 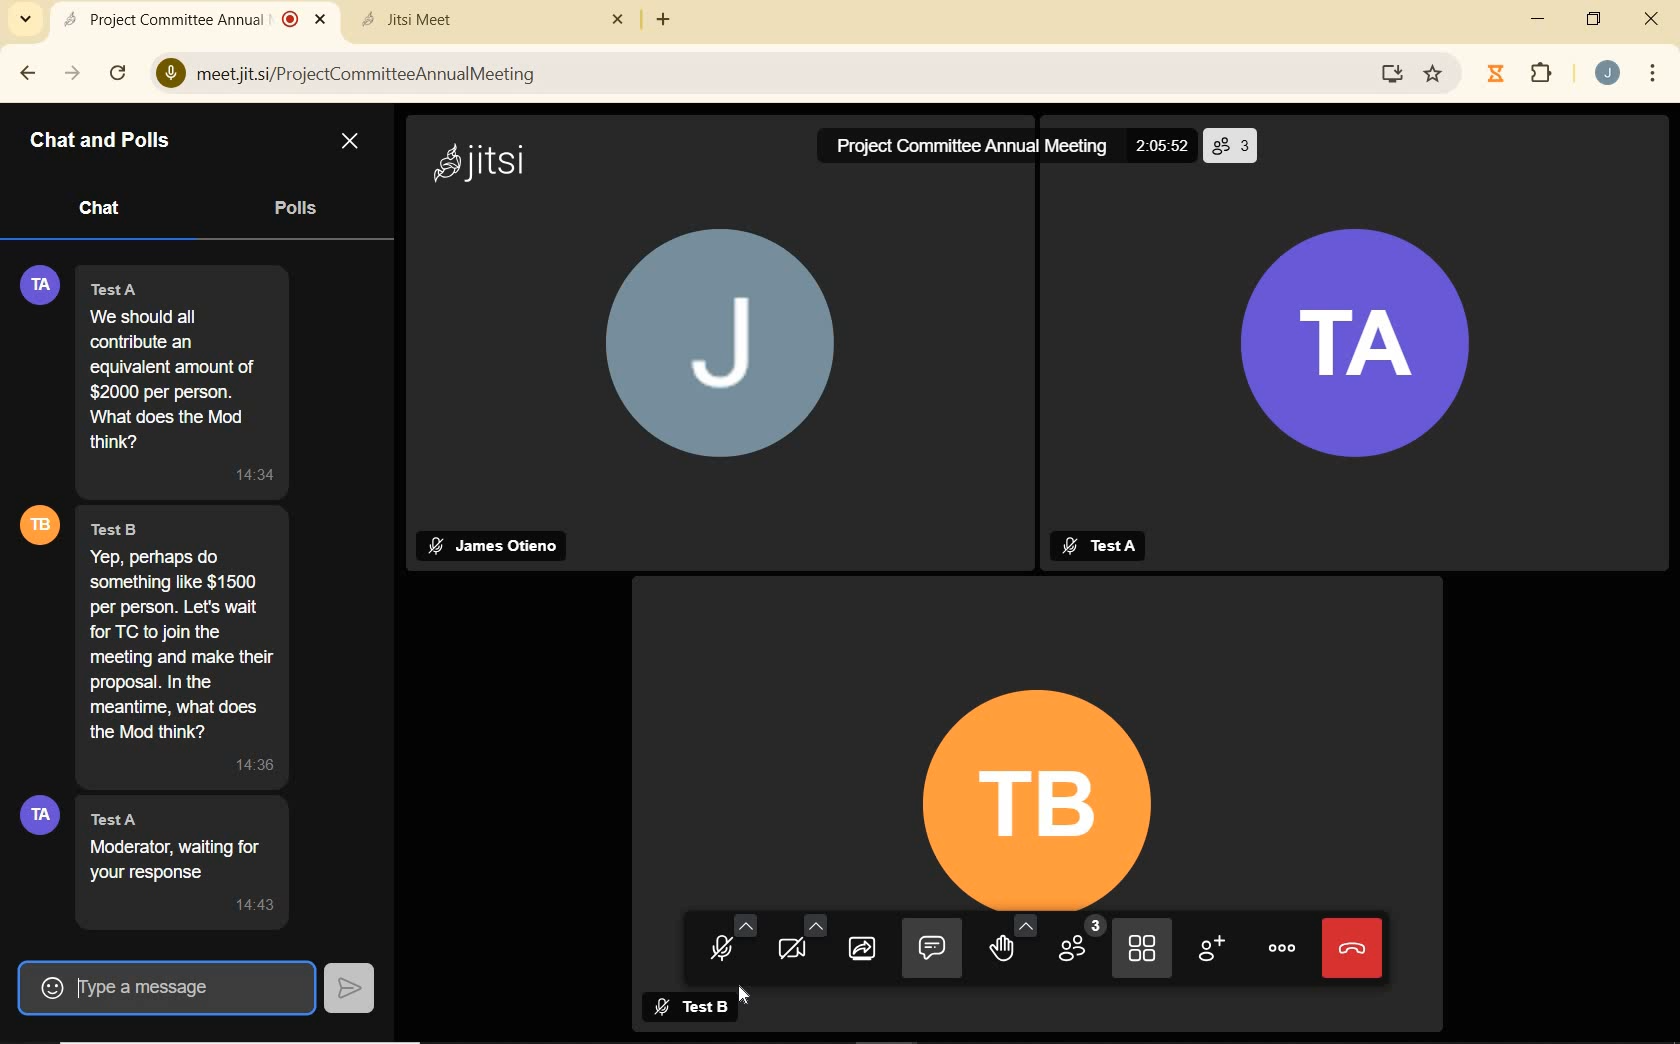 I want to click on raise hand, so click(x=1016, y=949).